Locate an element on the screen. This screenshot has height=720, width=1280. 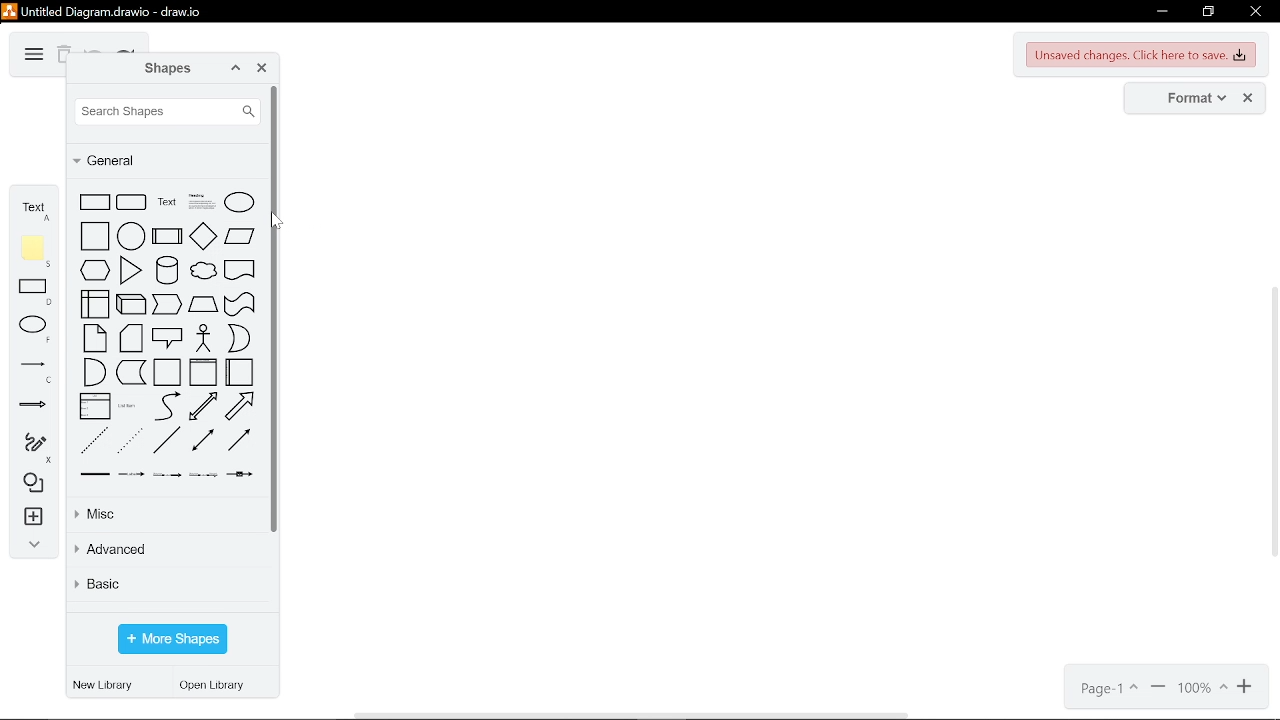
close is located at coordinates (1248, 99).